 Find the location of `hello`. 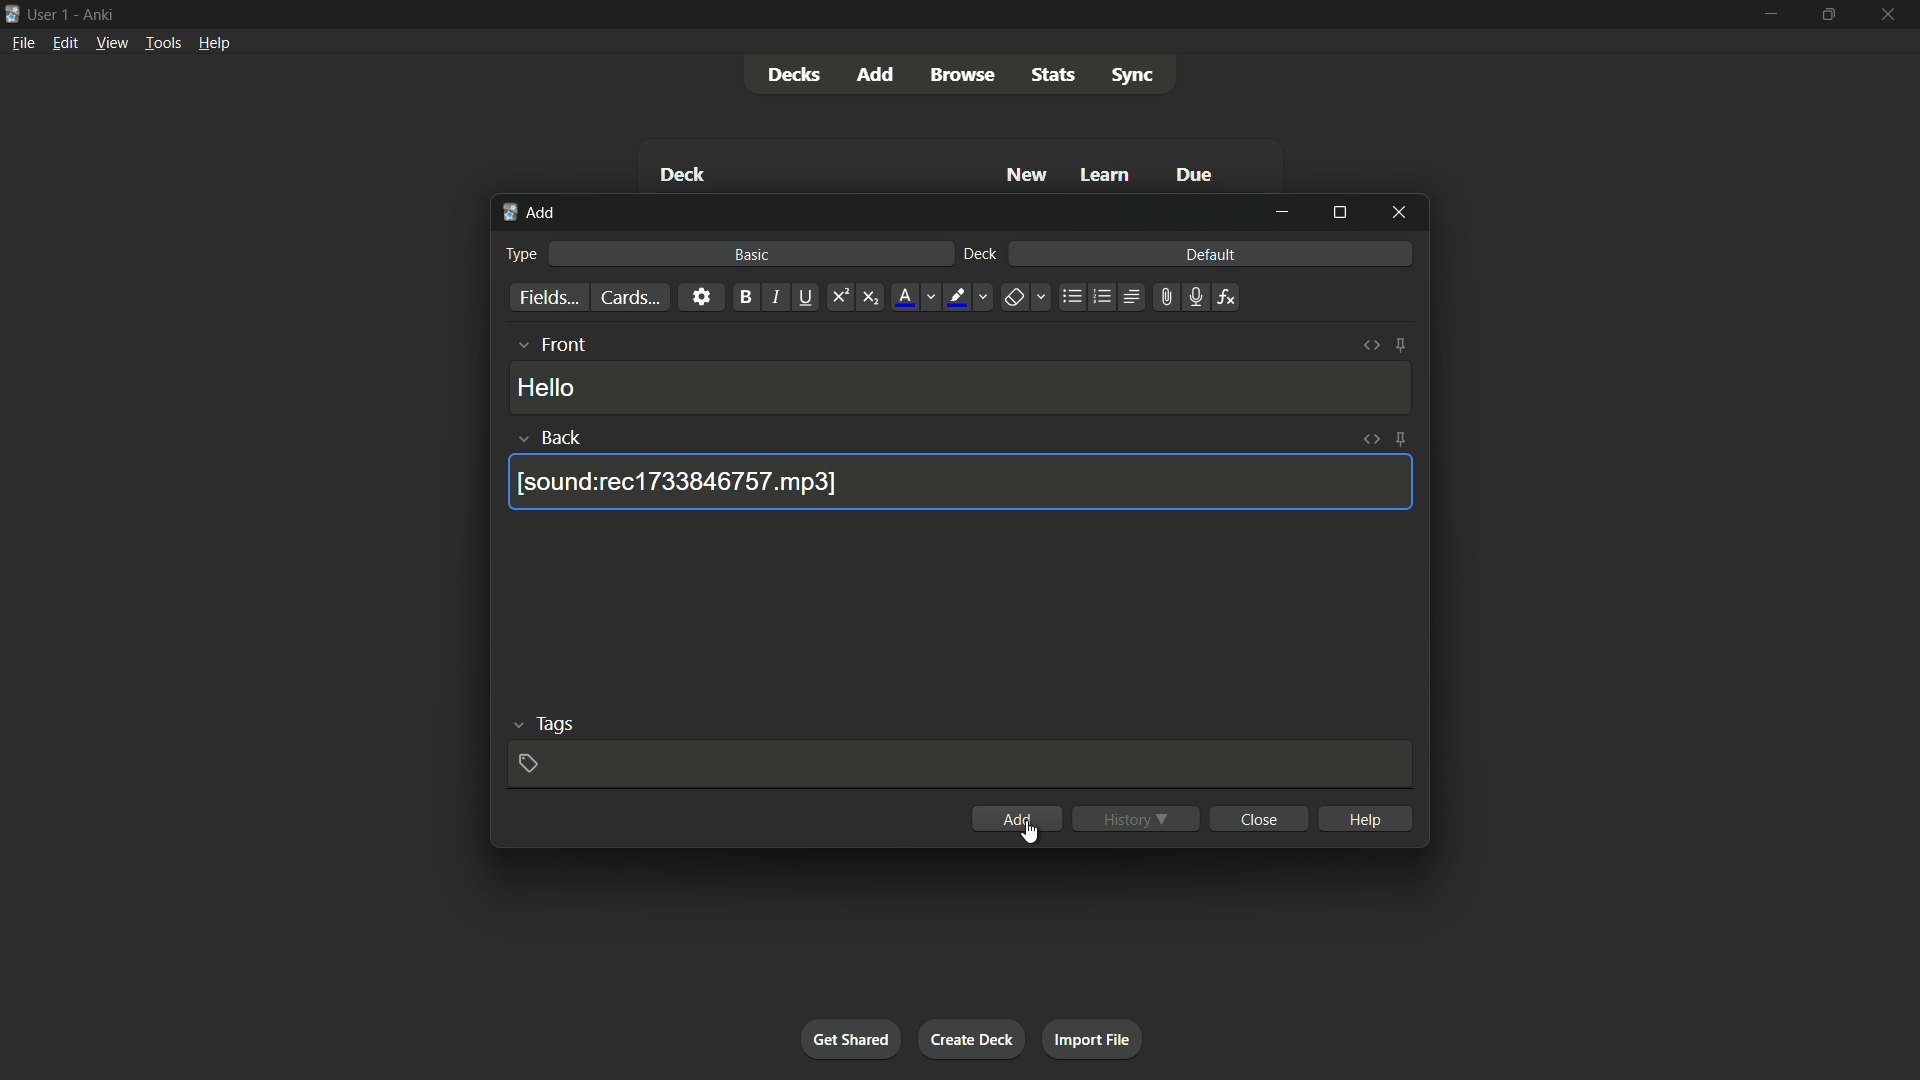

hello is located at coordinates (549, 386).